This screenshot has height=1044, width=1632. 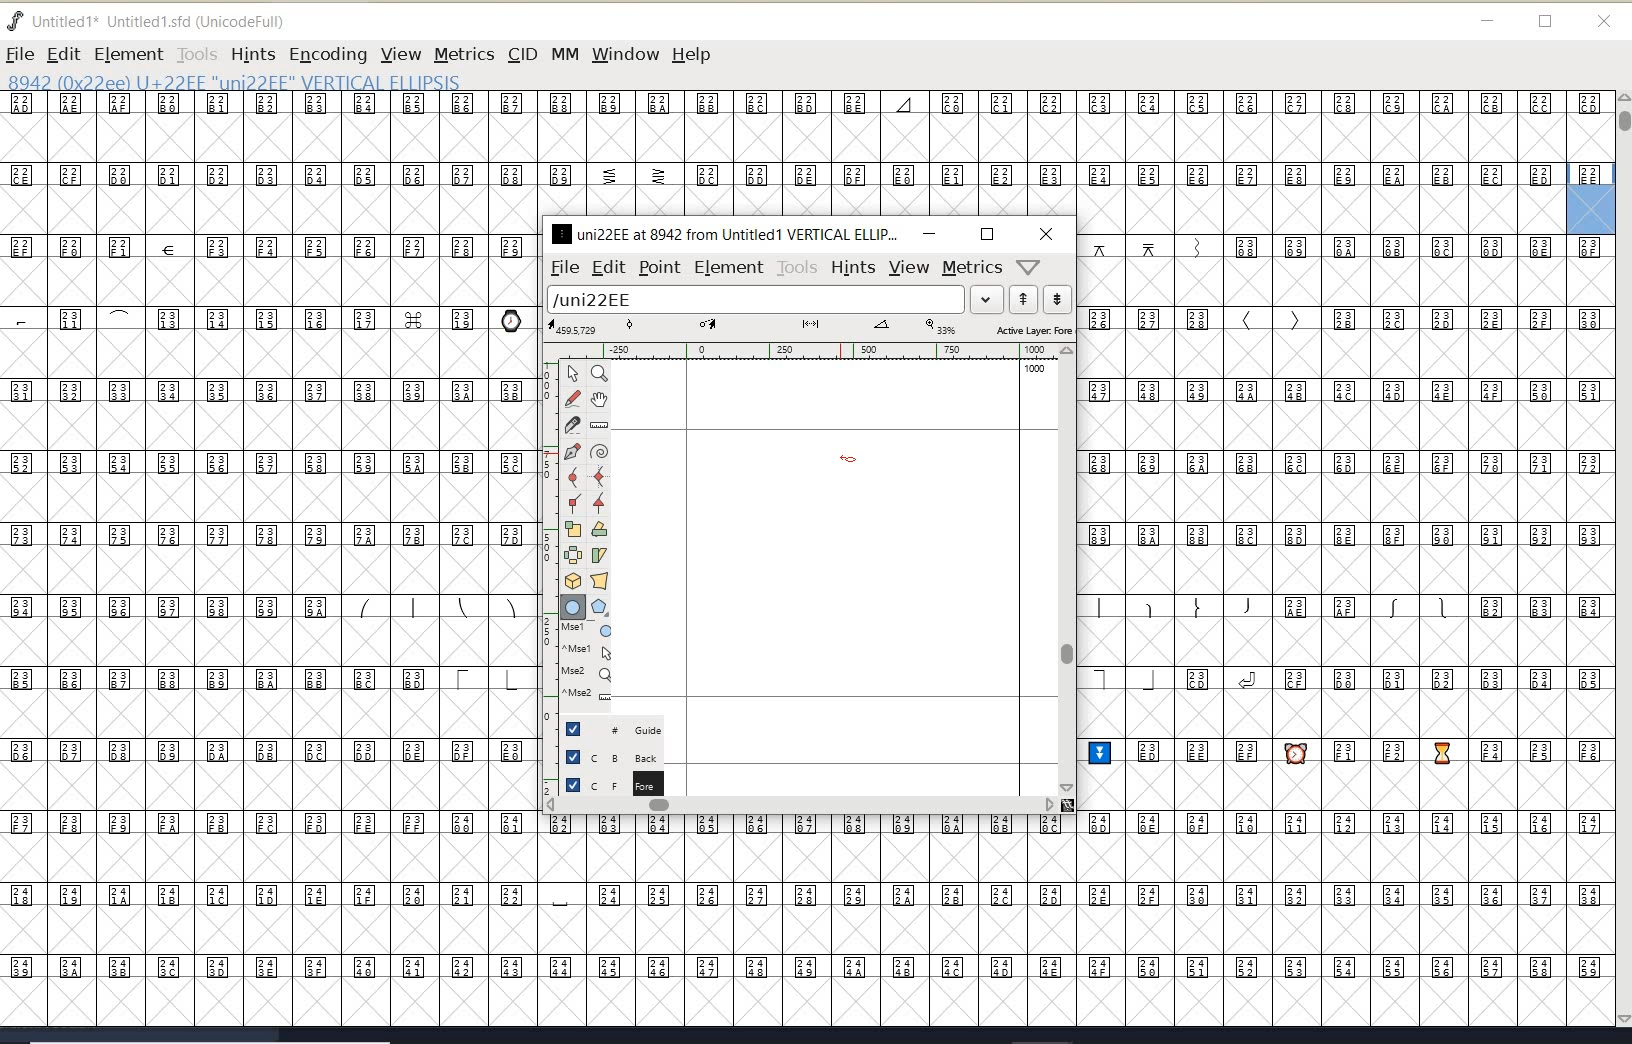 What do you see at coordinates (575, 398) in the screenshot?
I see `draw a freehand curve` at bounding box center [575, 398].